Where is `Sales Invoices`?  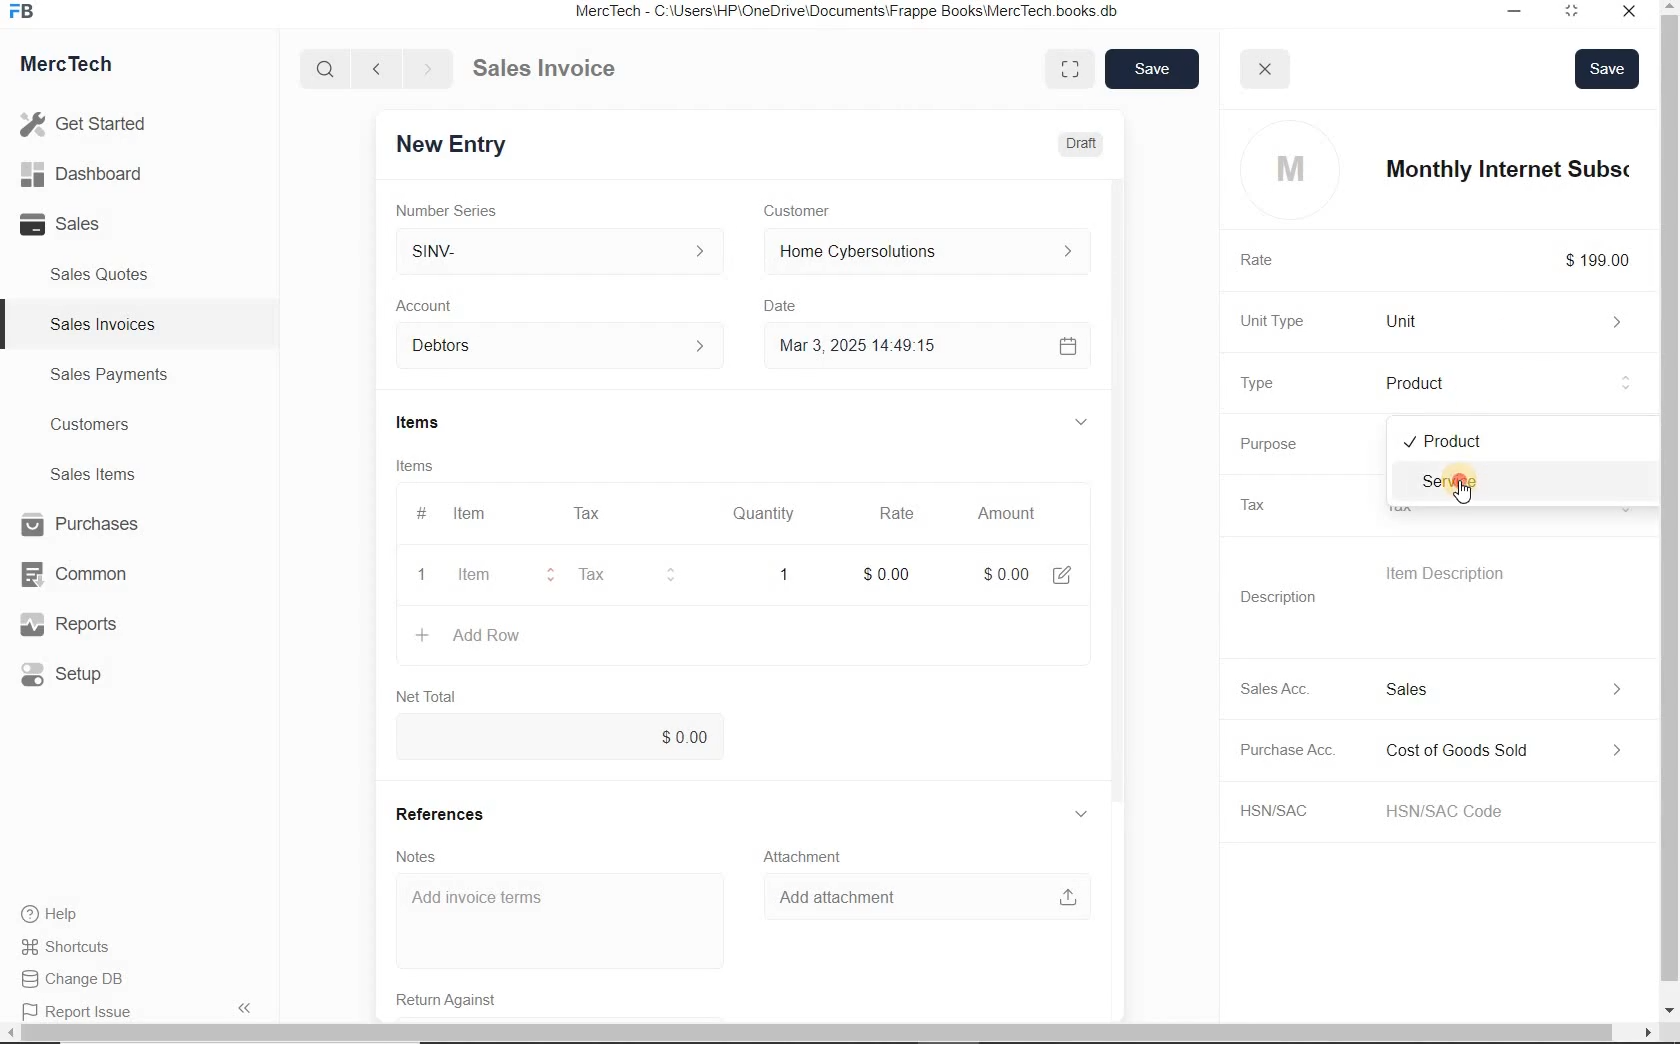
Sales Invoices is located at coordinates (104, 324).